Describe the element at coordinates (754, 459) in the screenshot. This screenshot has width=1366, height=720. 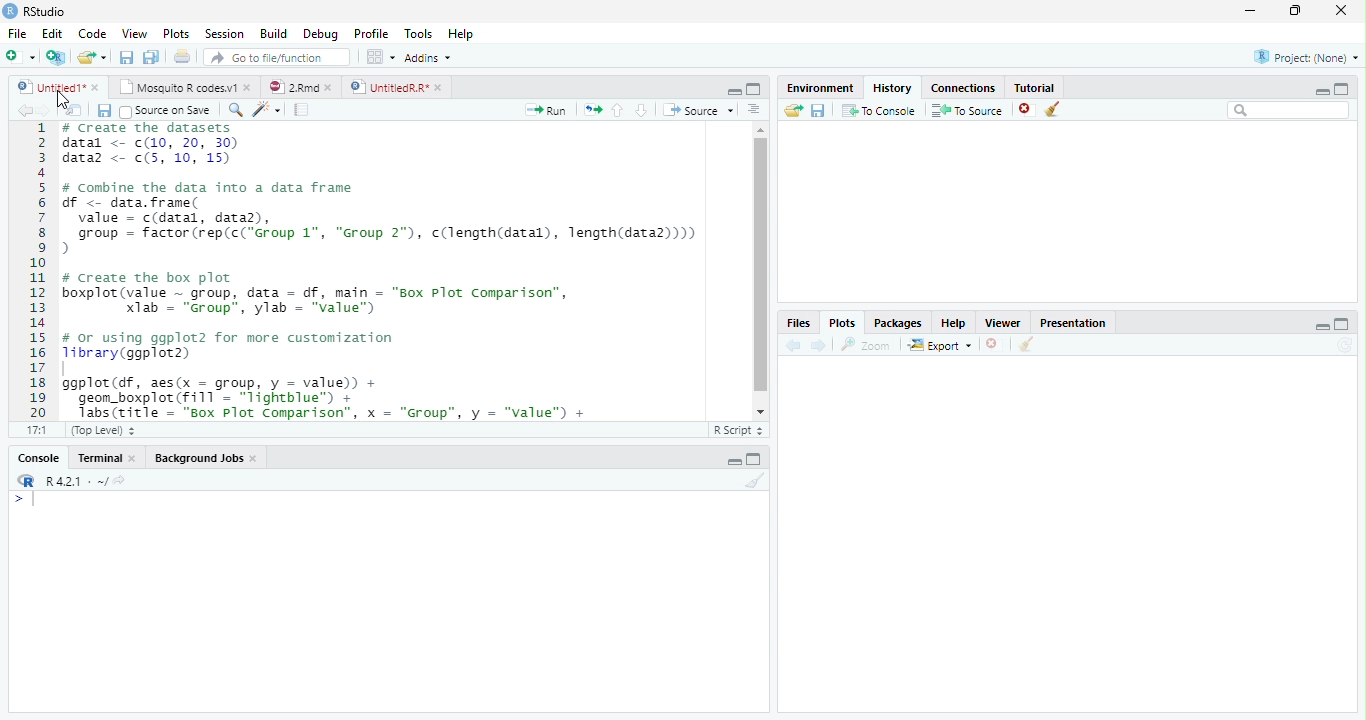
I see `Maximize` at that location.